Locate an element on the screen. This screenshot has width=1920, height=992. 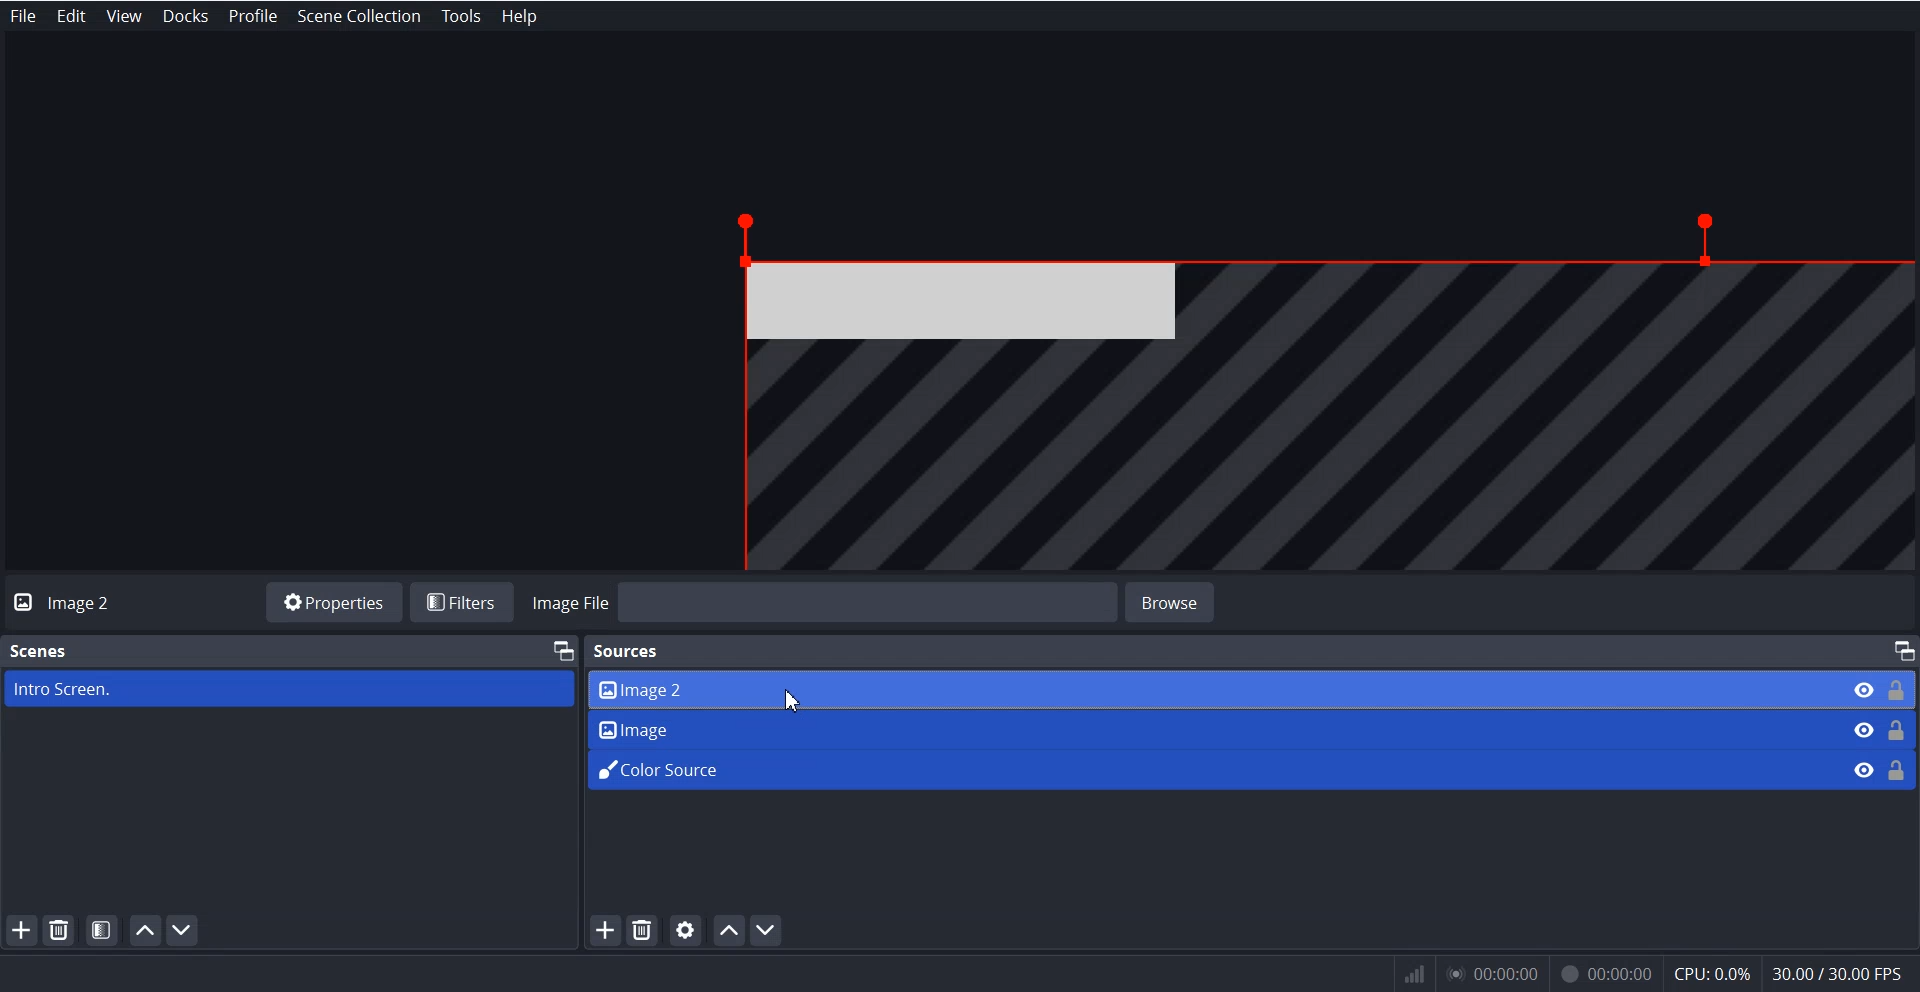
Profile is located at coordinates (251, 16).